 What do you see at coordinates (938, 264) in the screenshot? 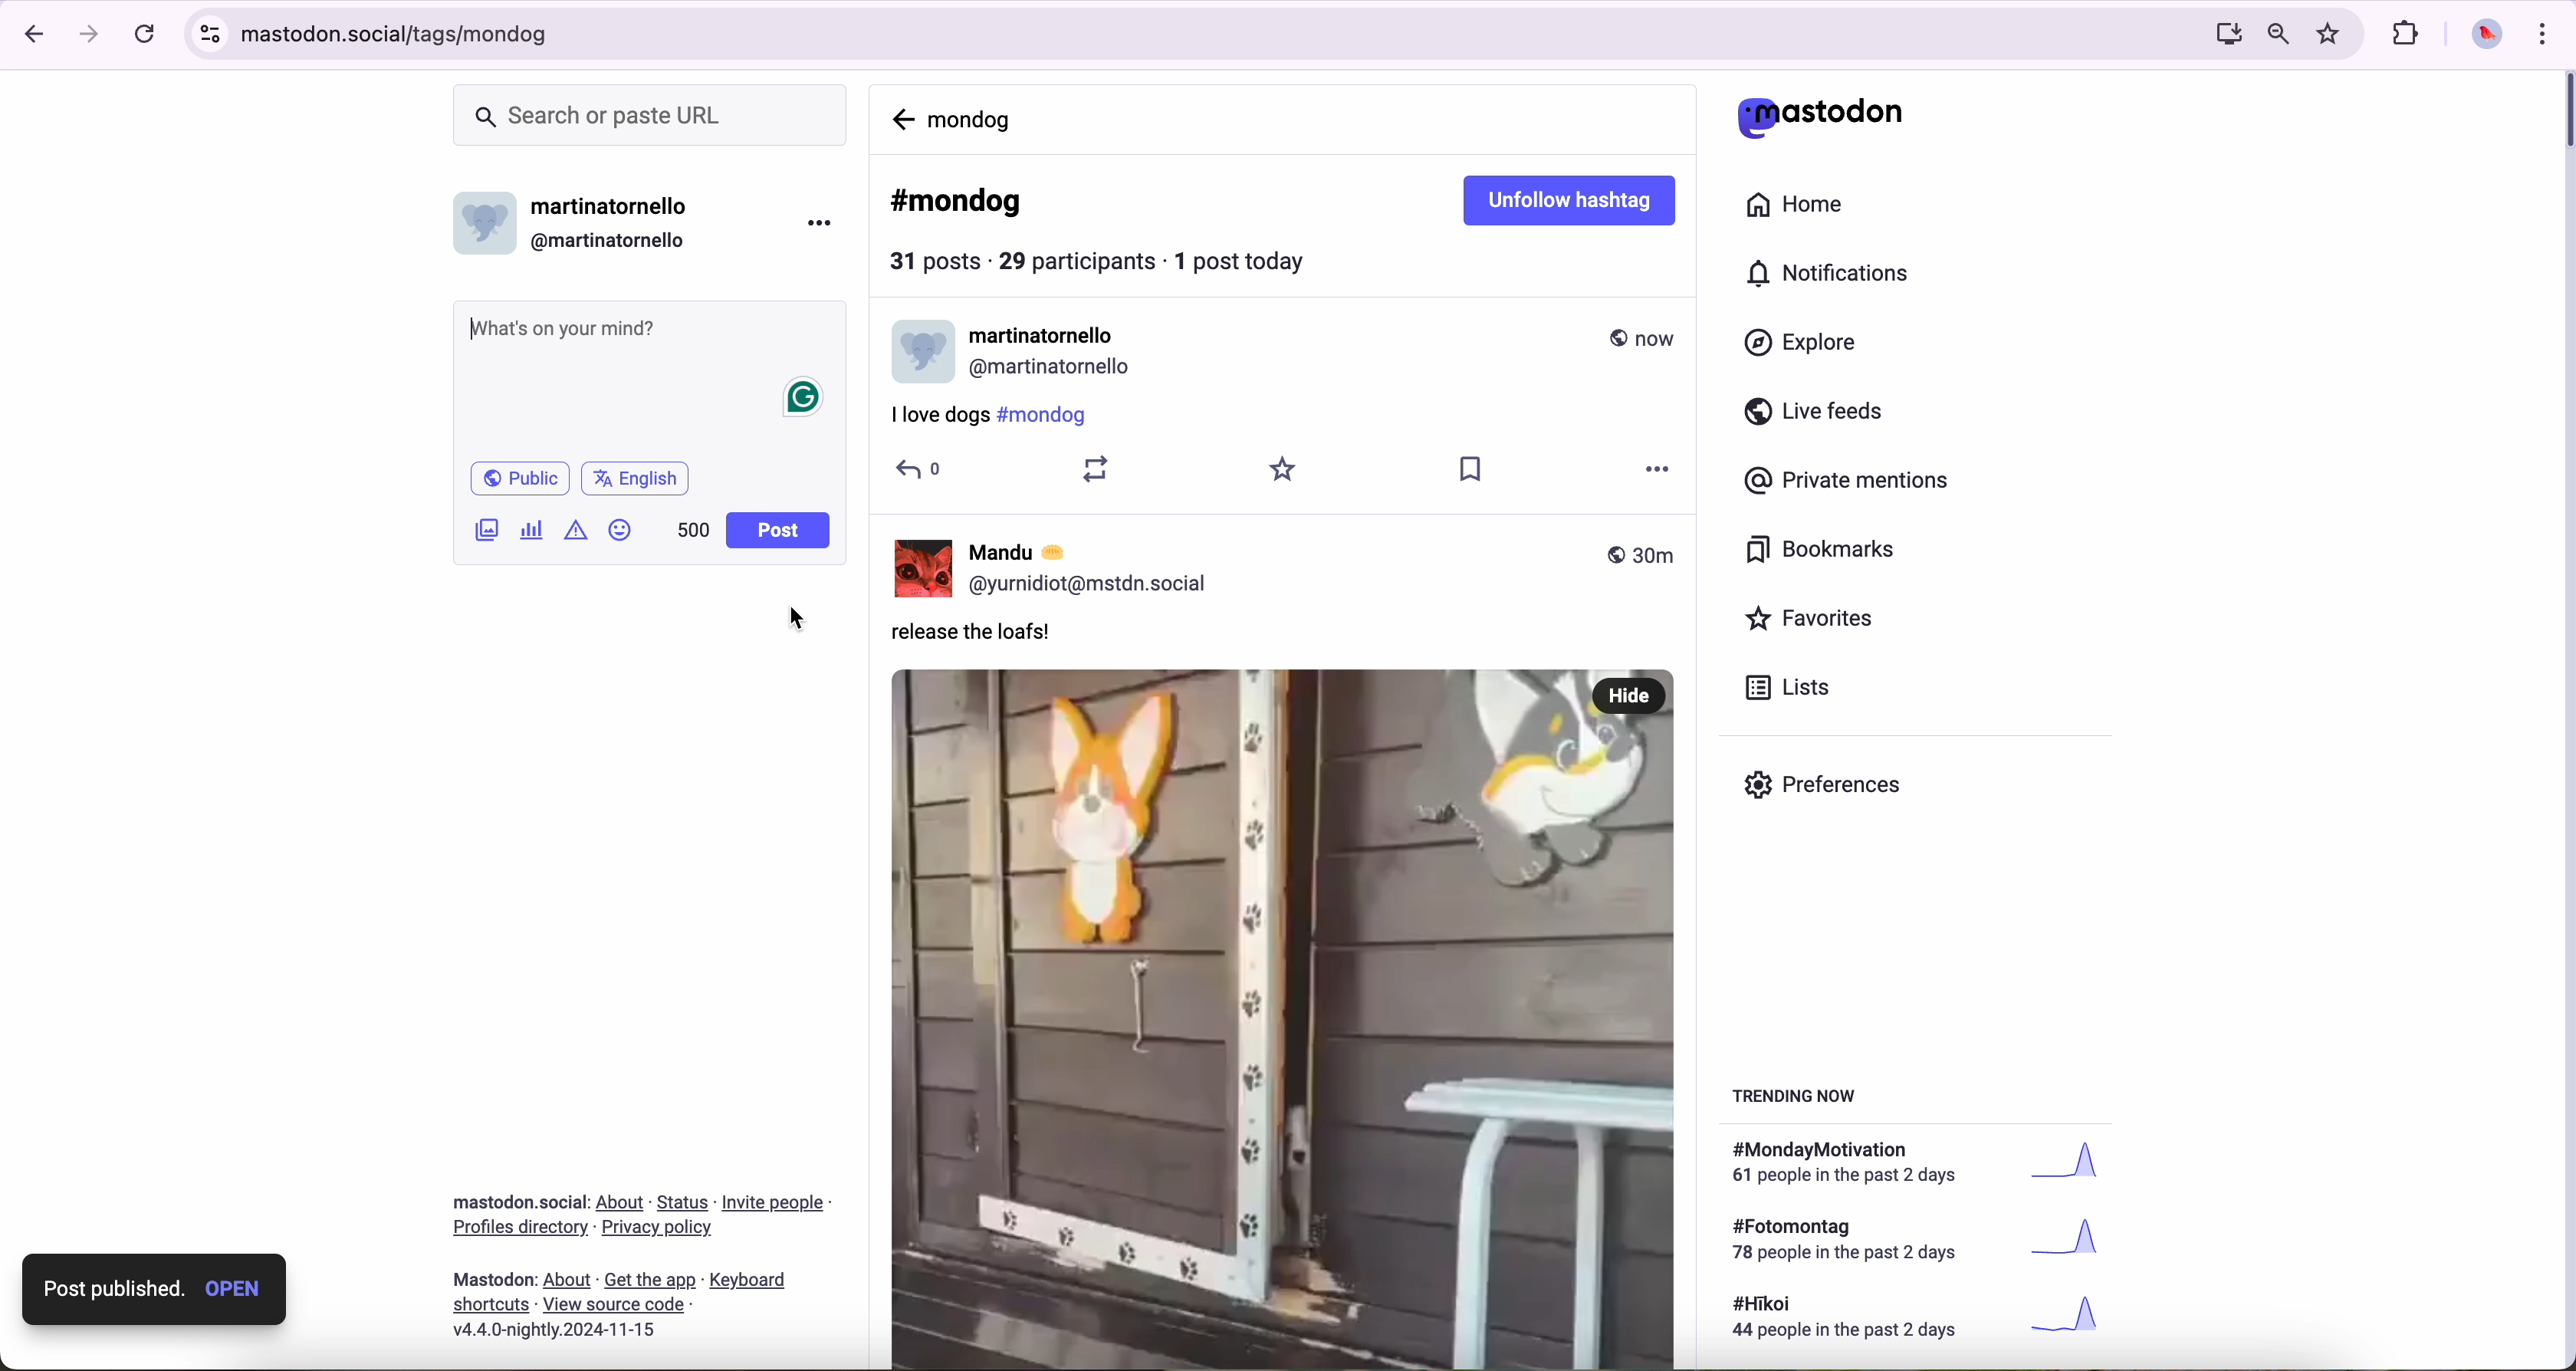
I see `31 posts` at bounding box center [938, 264].